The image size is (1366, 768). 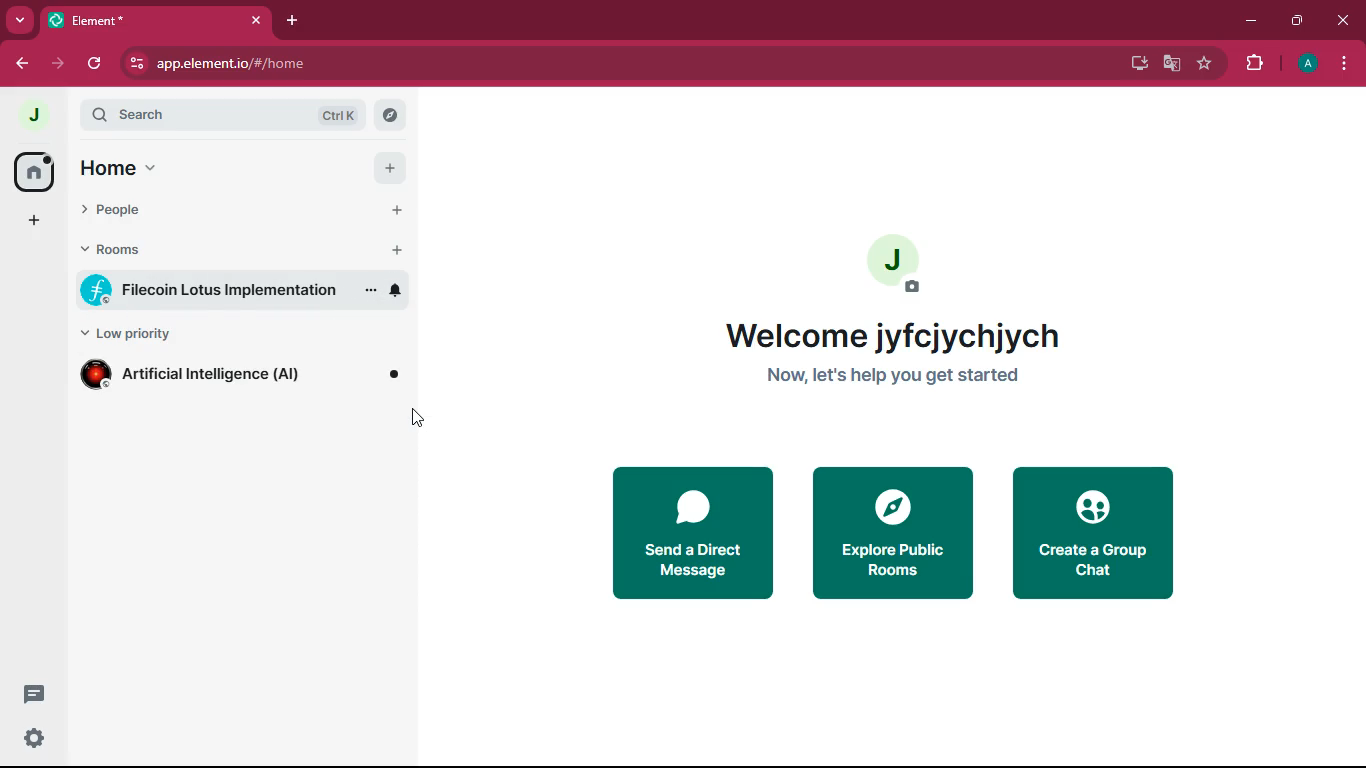 What do you see at coordinates (17, 20) in the screenshot?
I see `more` at bounding box center [17, 20].